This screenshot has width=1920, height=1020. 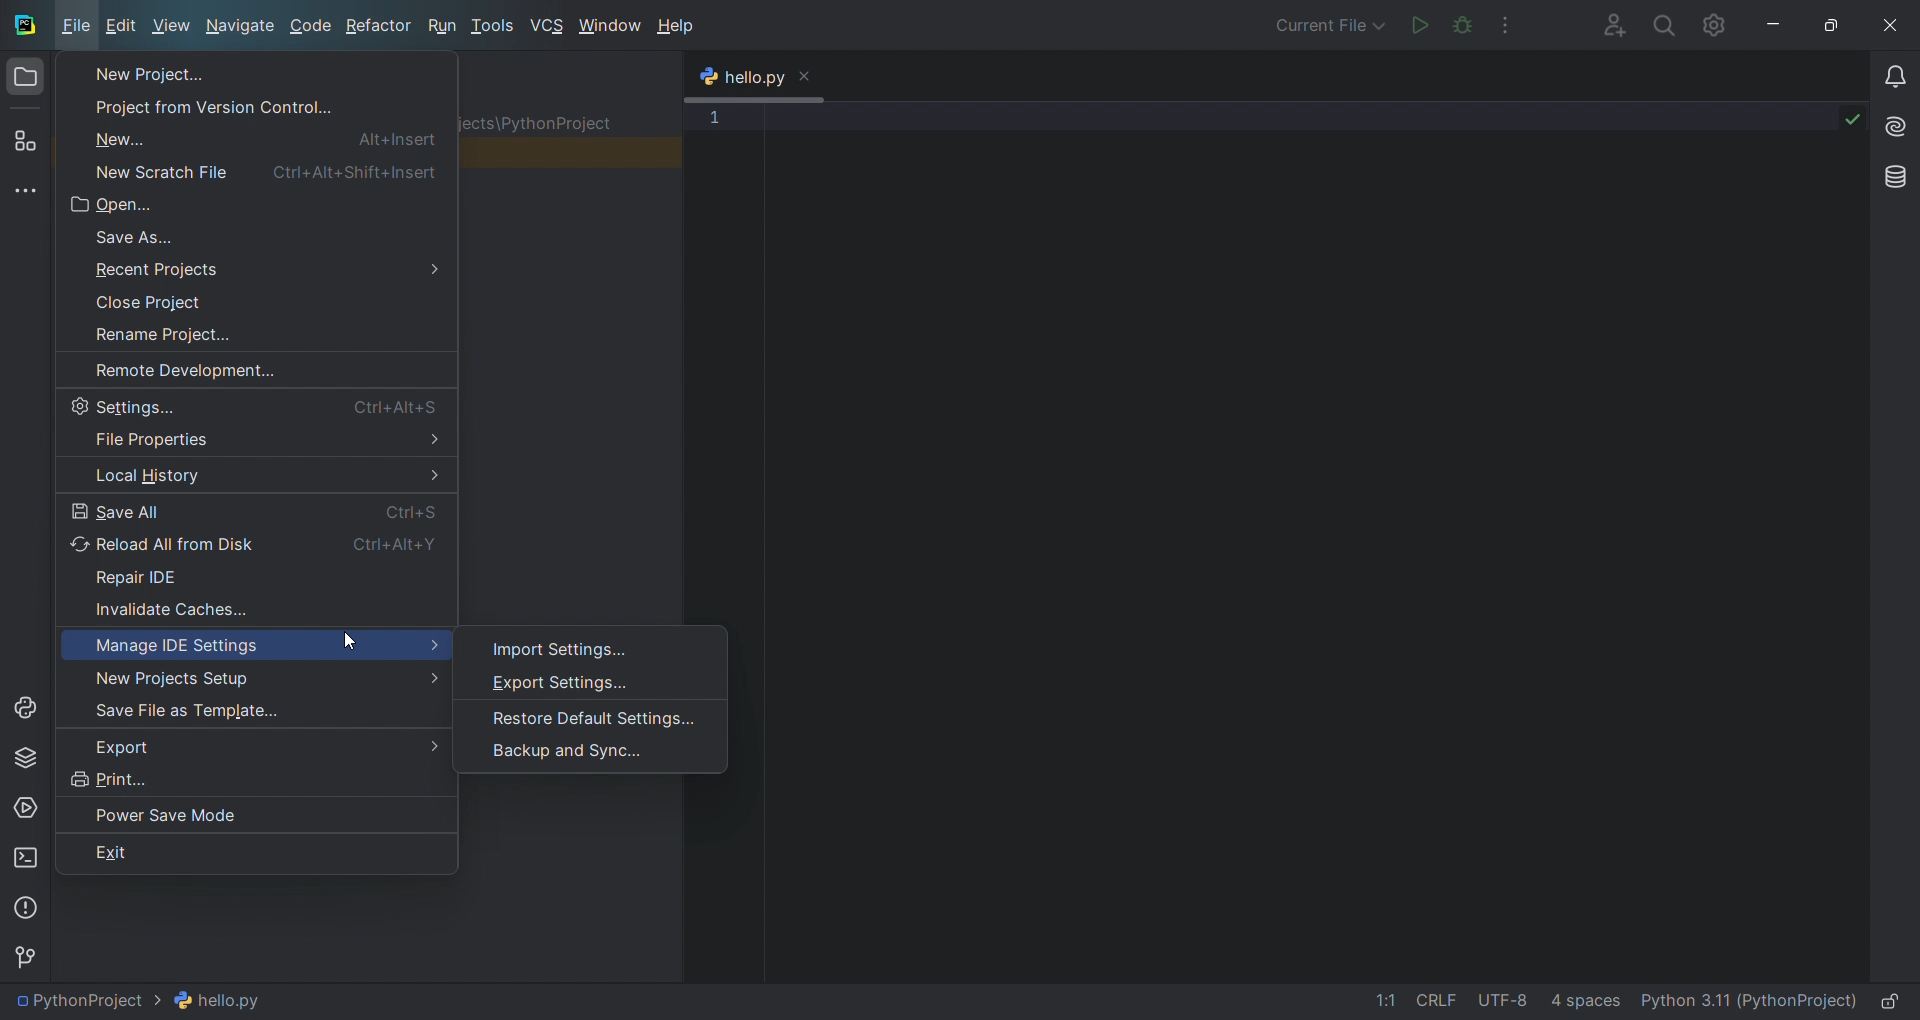 I want to click on vcs, so click(x=548, y=26).